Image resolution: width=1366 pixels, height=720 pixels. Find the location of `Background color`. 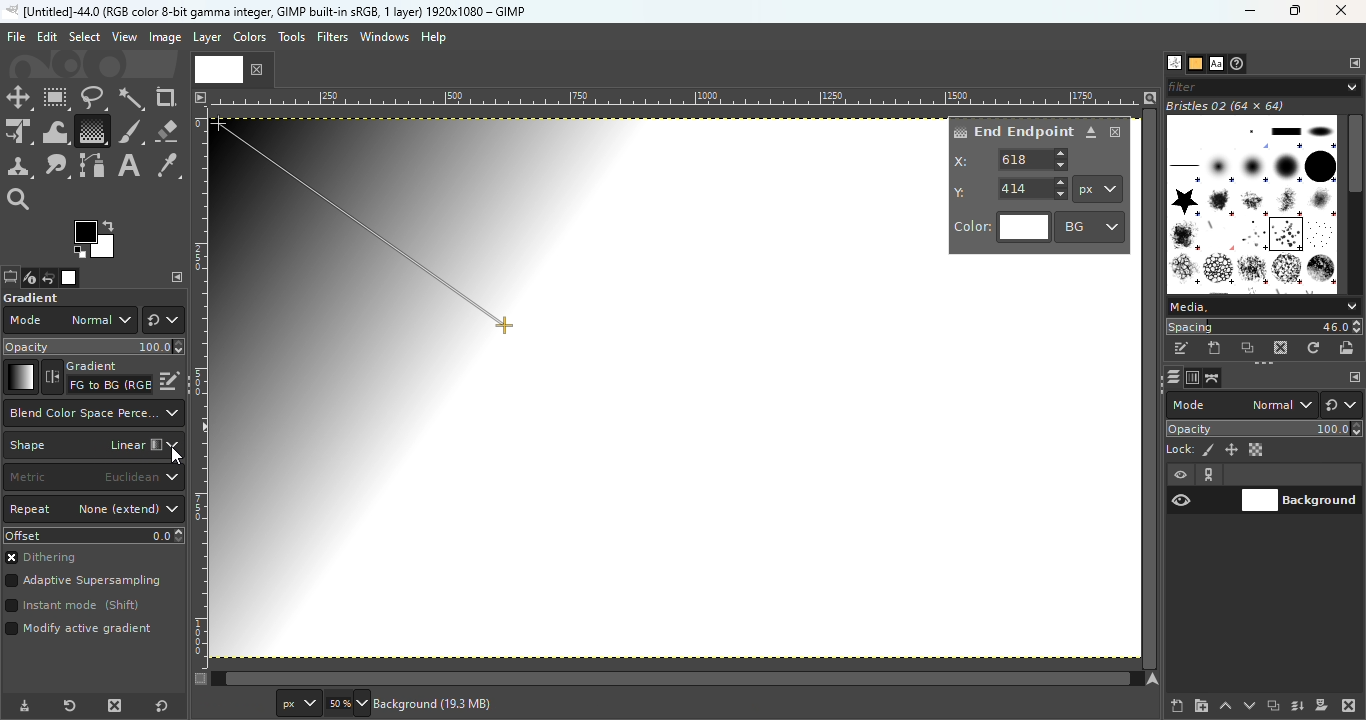

Background color is located at coordinates (1091, 226).